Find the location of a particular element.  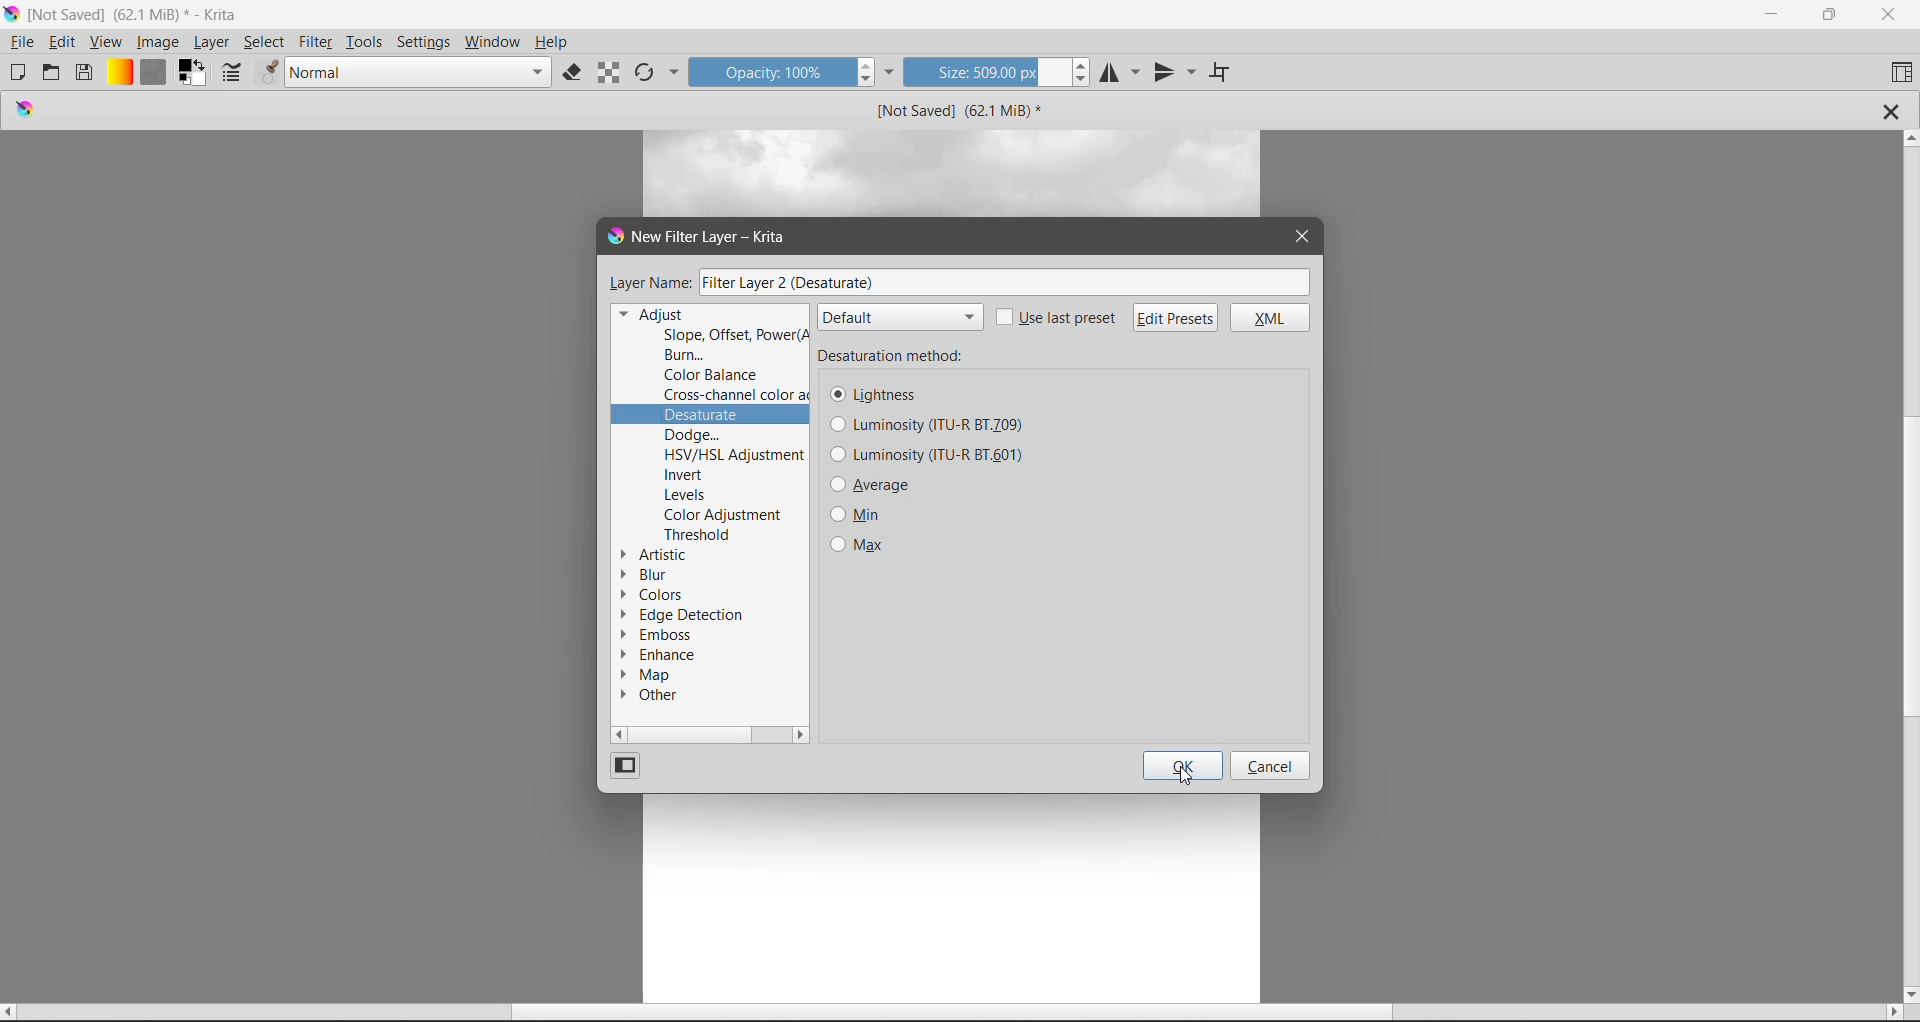

Adjust is located at coordinates (658, 314).